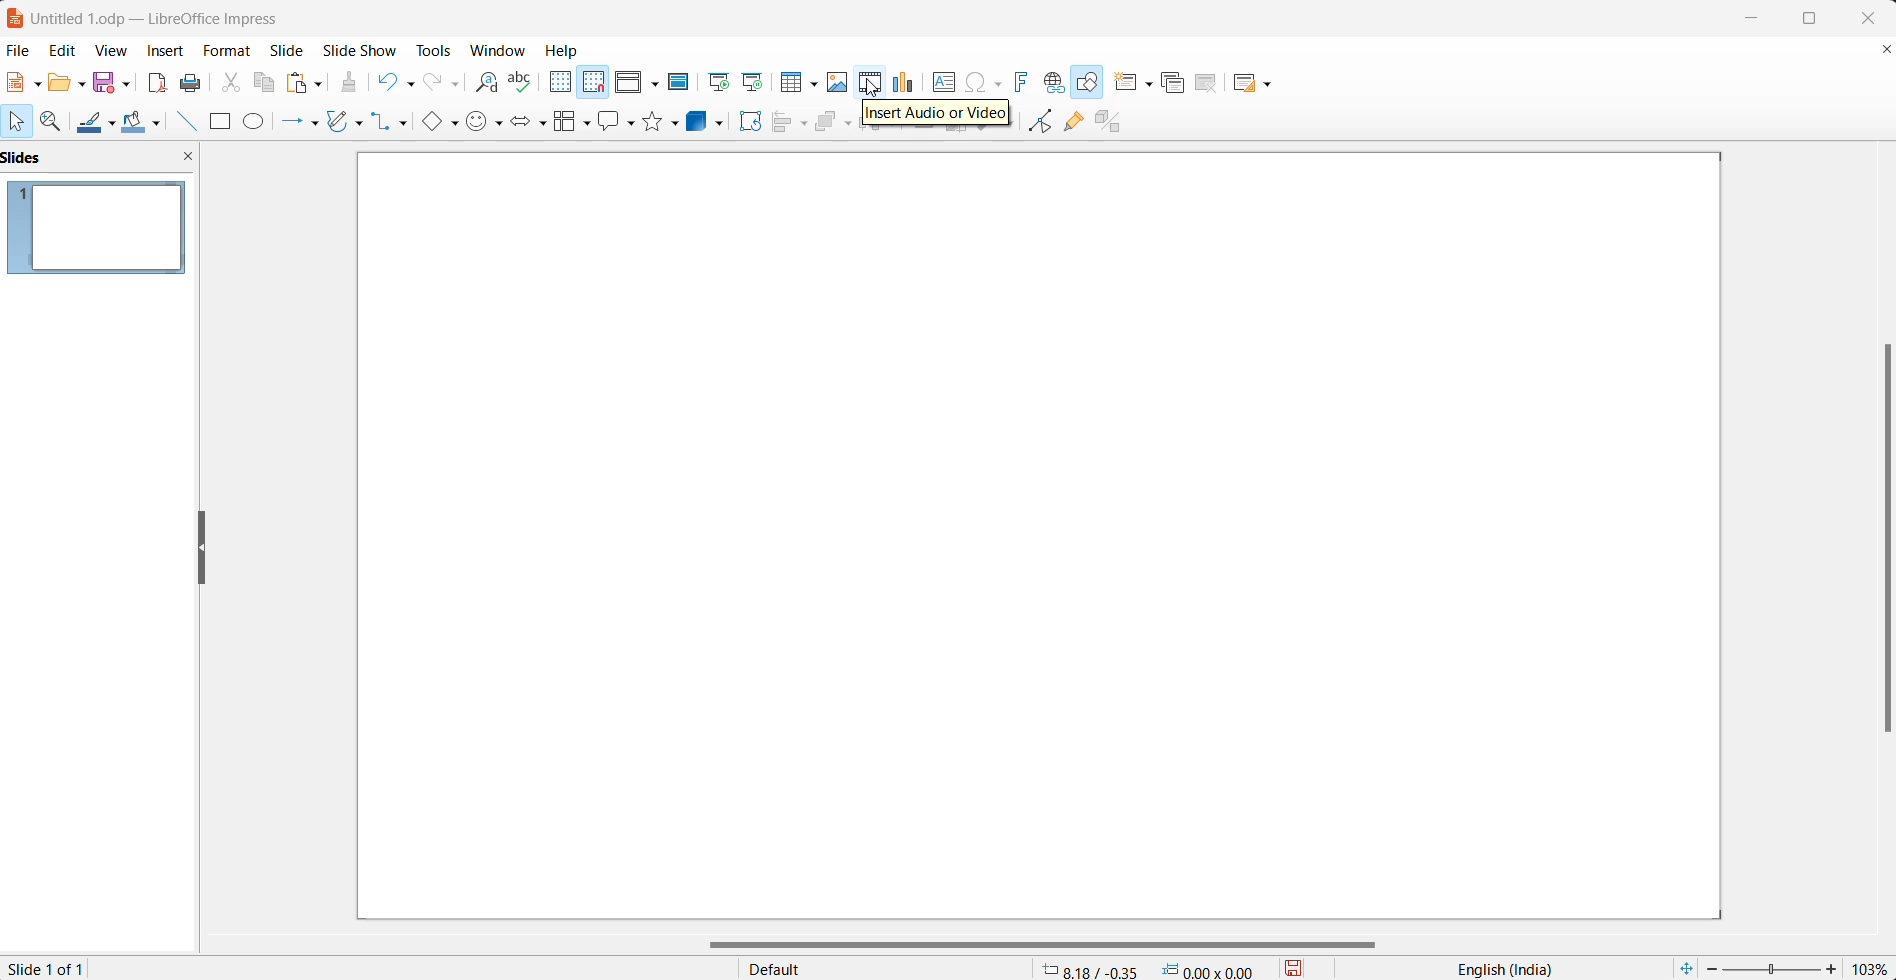 Image resolution: width=1896 pixels, height=980 pixels. Describe the element at coordinates (413, 84) in the screenshot. I see `actions to undo list dropdown button` at that location.